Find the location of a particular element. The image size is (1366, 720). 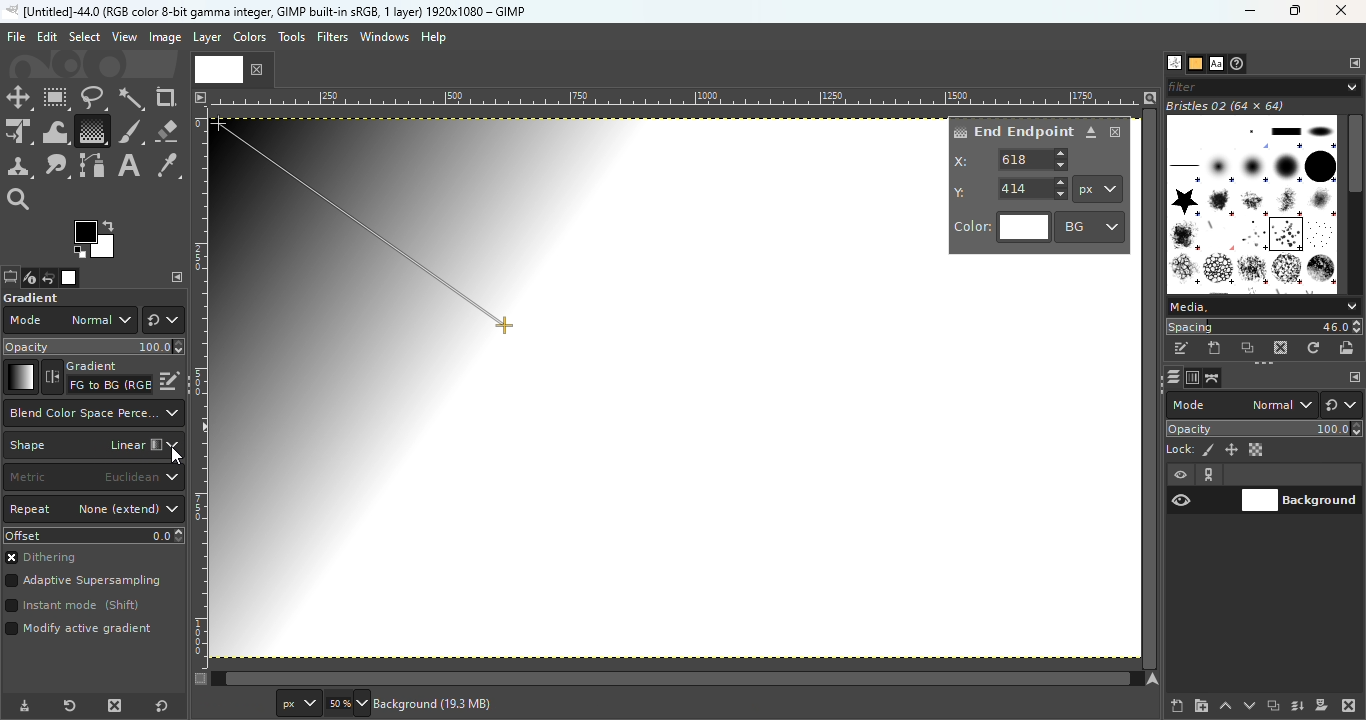

Reset tool preset is located at coordinates (67, 707).